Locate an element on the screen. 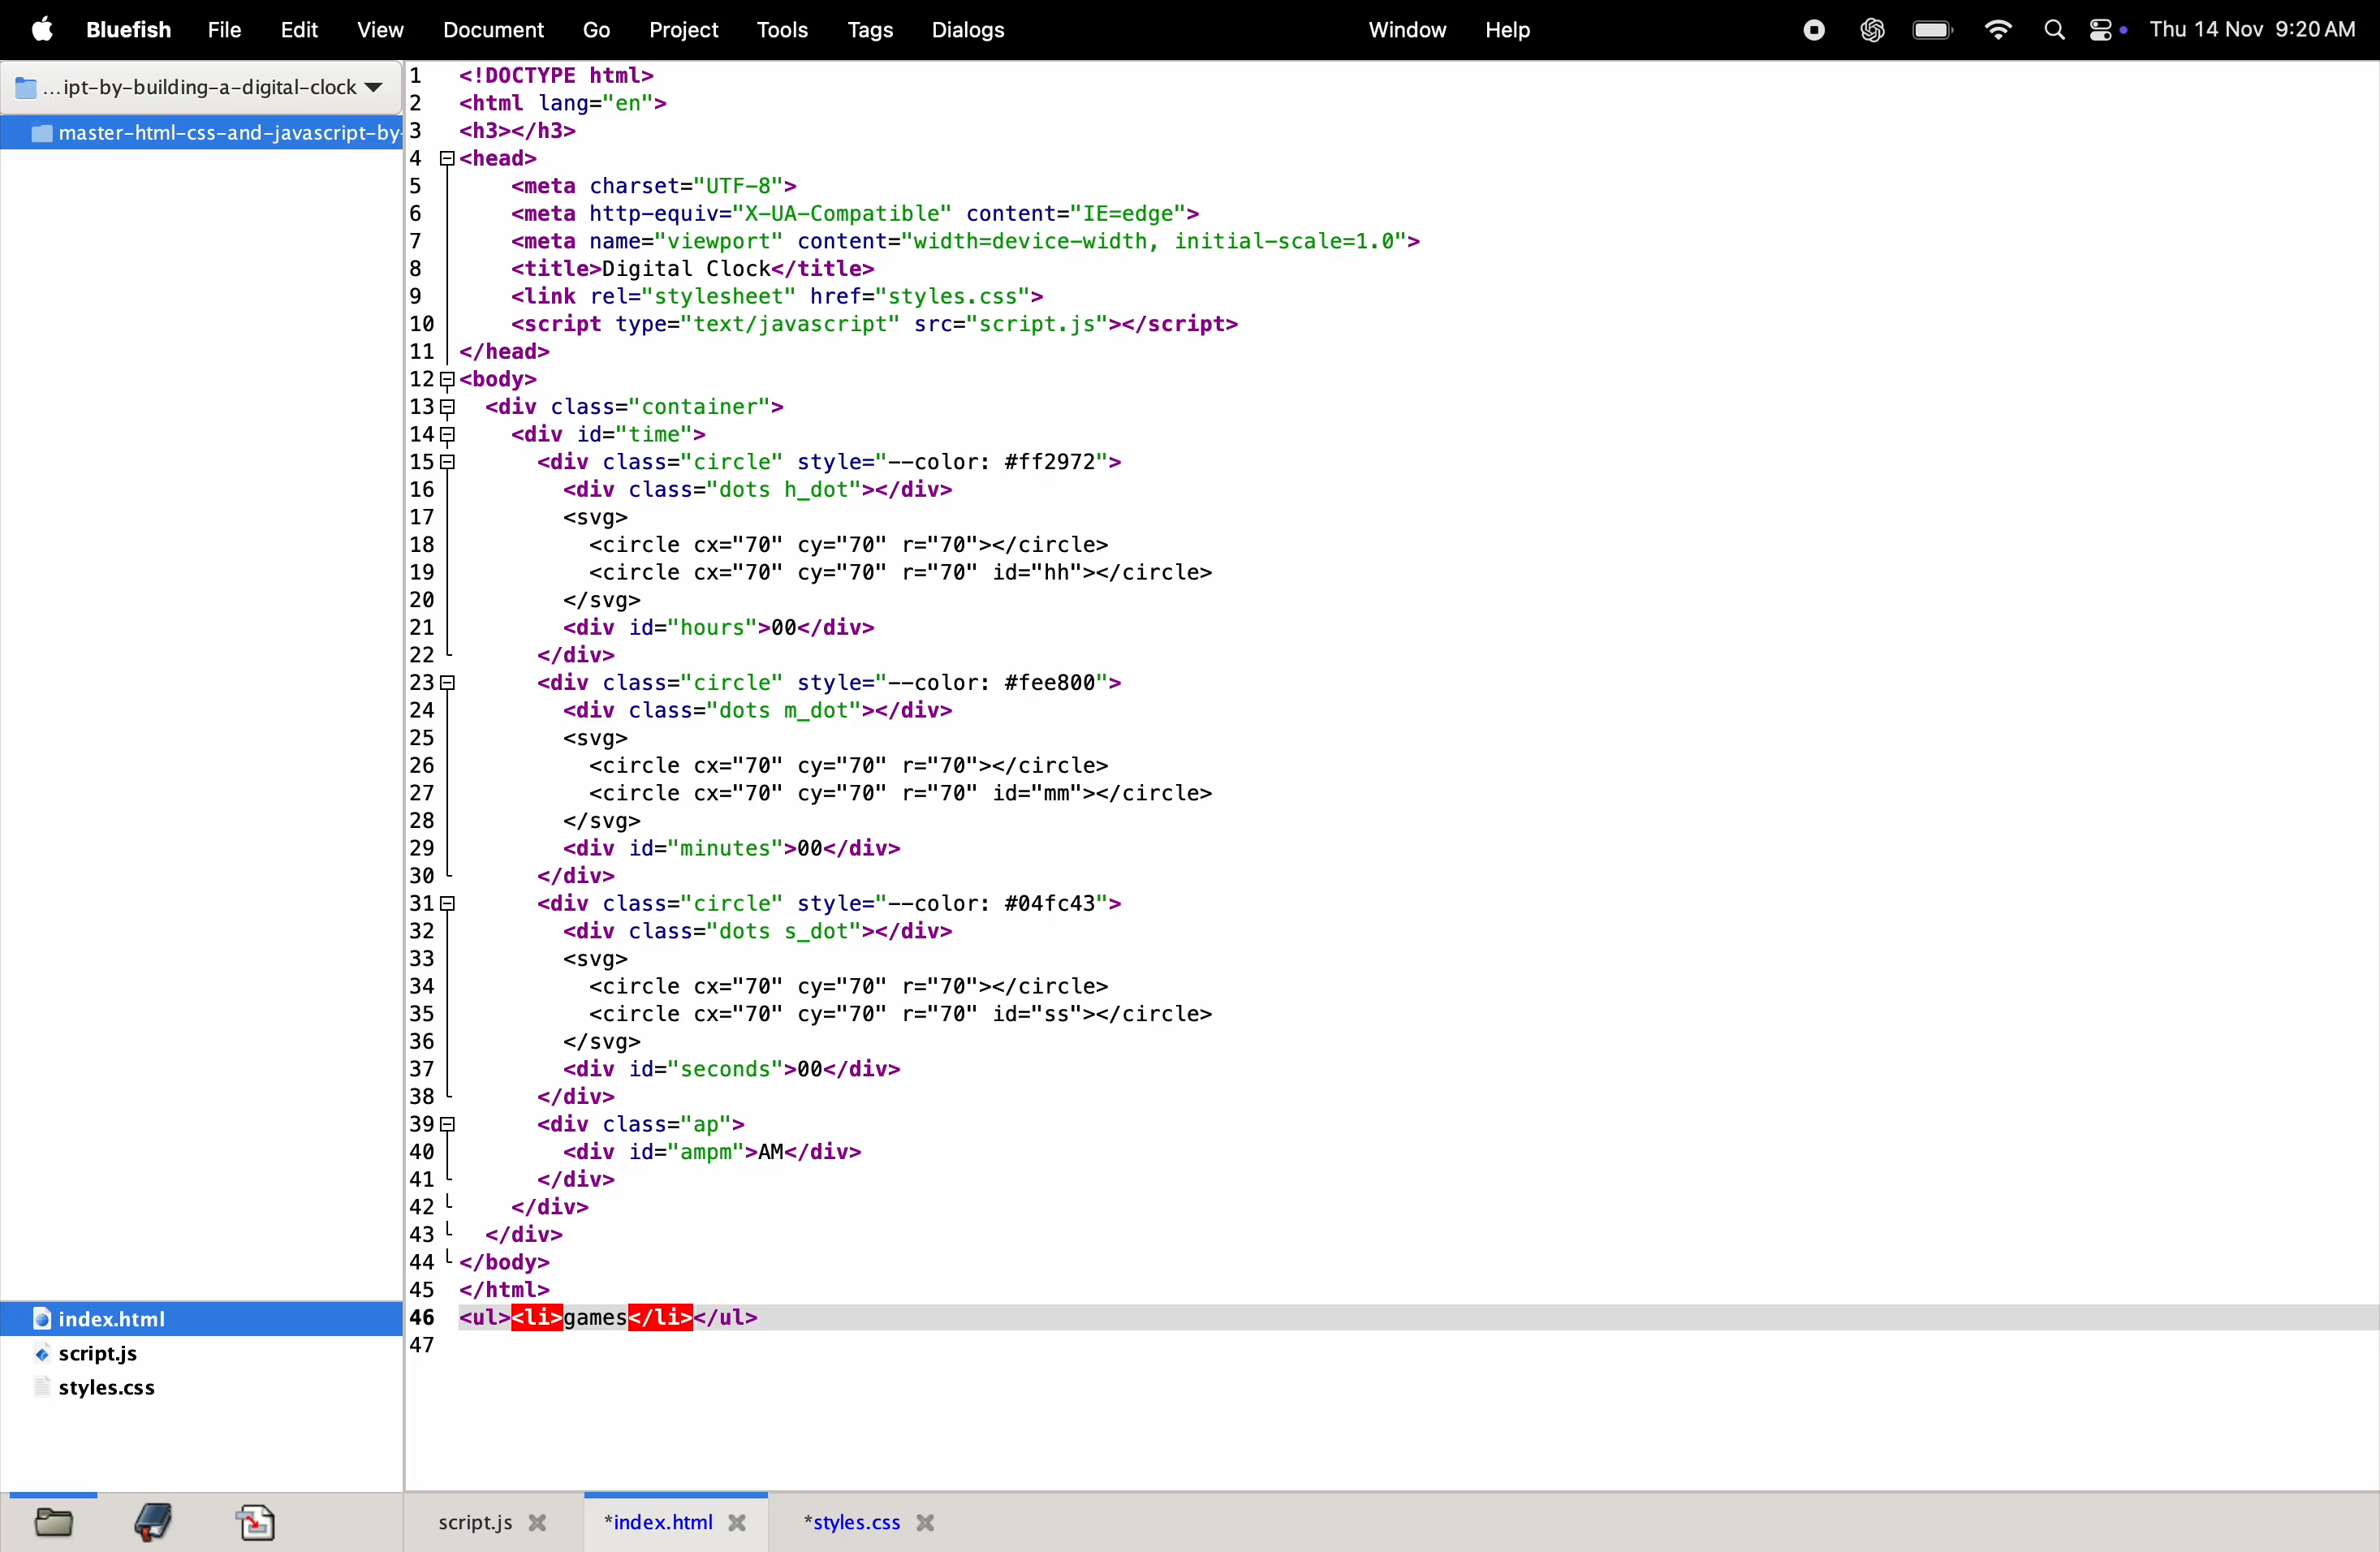  File is located at coordinates (227, 32).